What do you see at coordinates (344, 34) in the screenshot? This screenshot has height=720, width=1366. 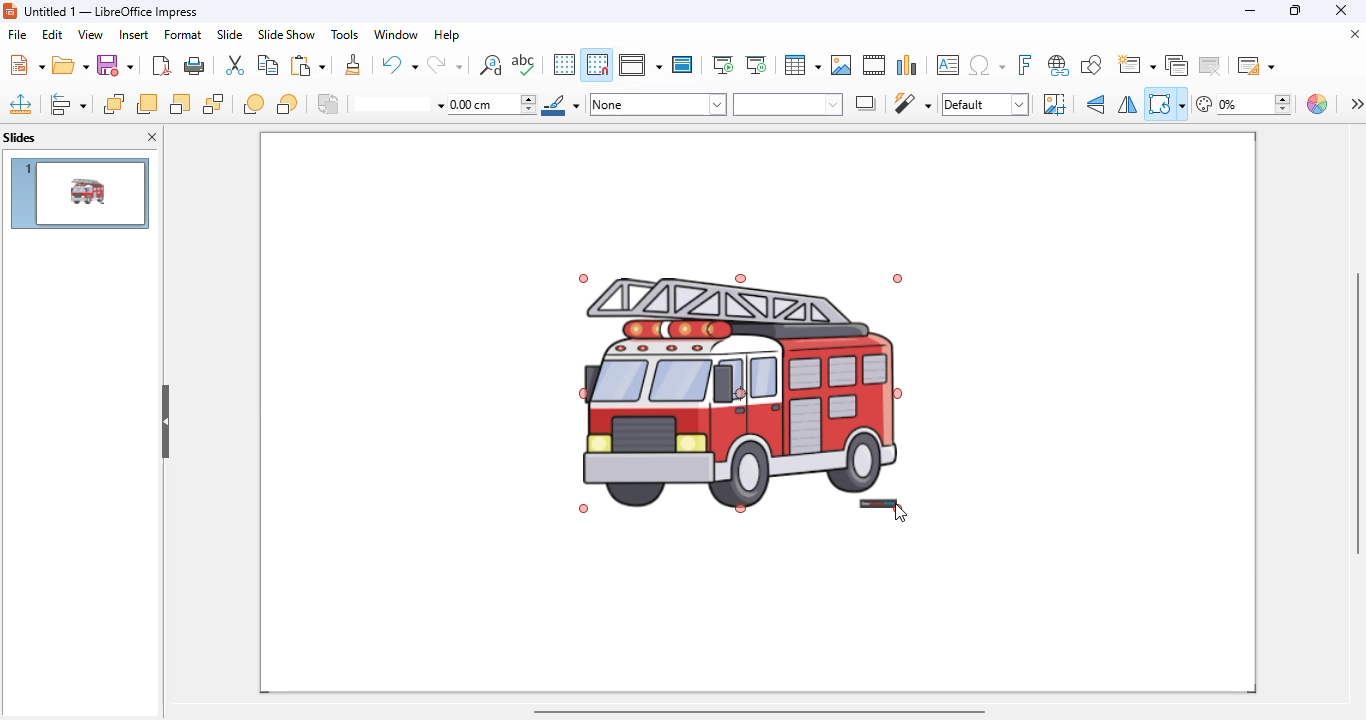 I see `tools` at bounding box center [344, 34].